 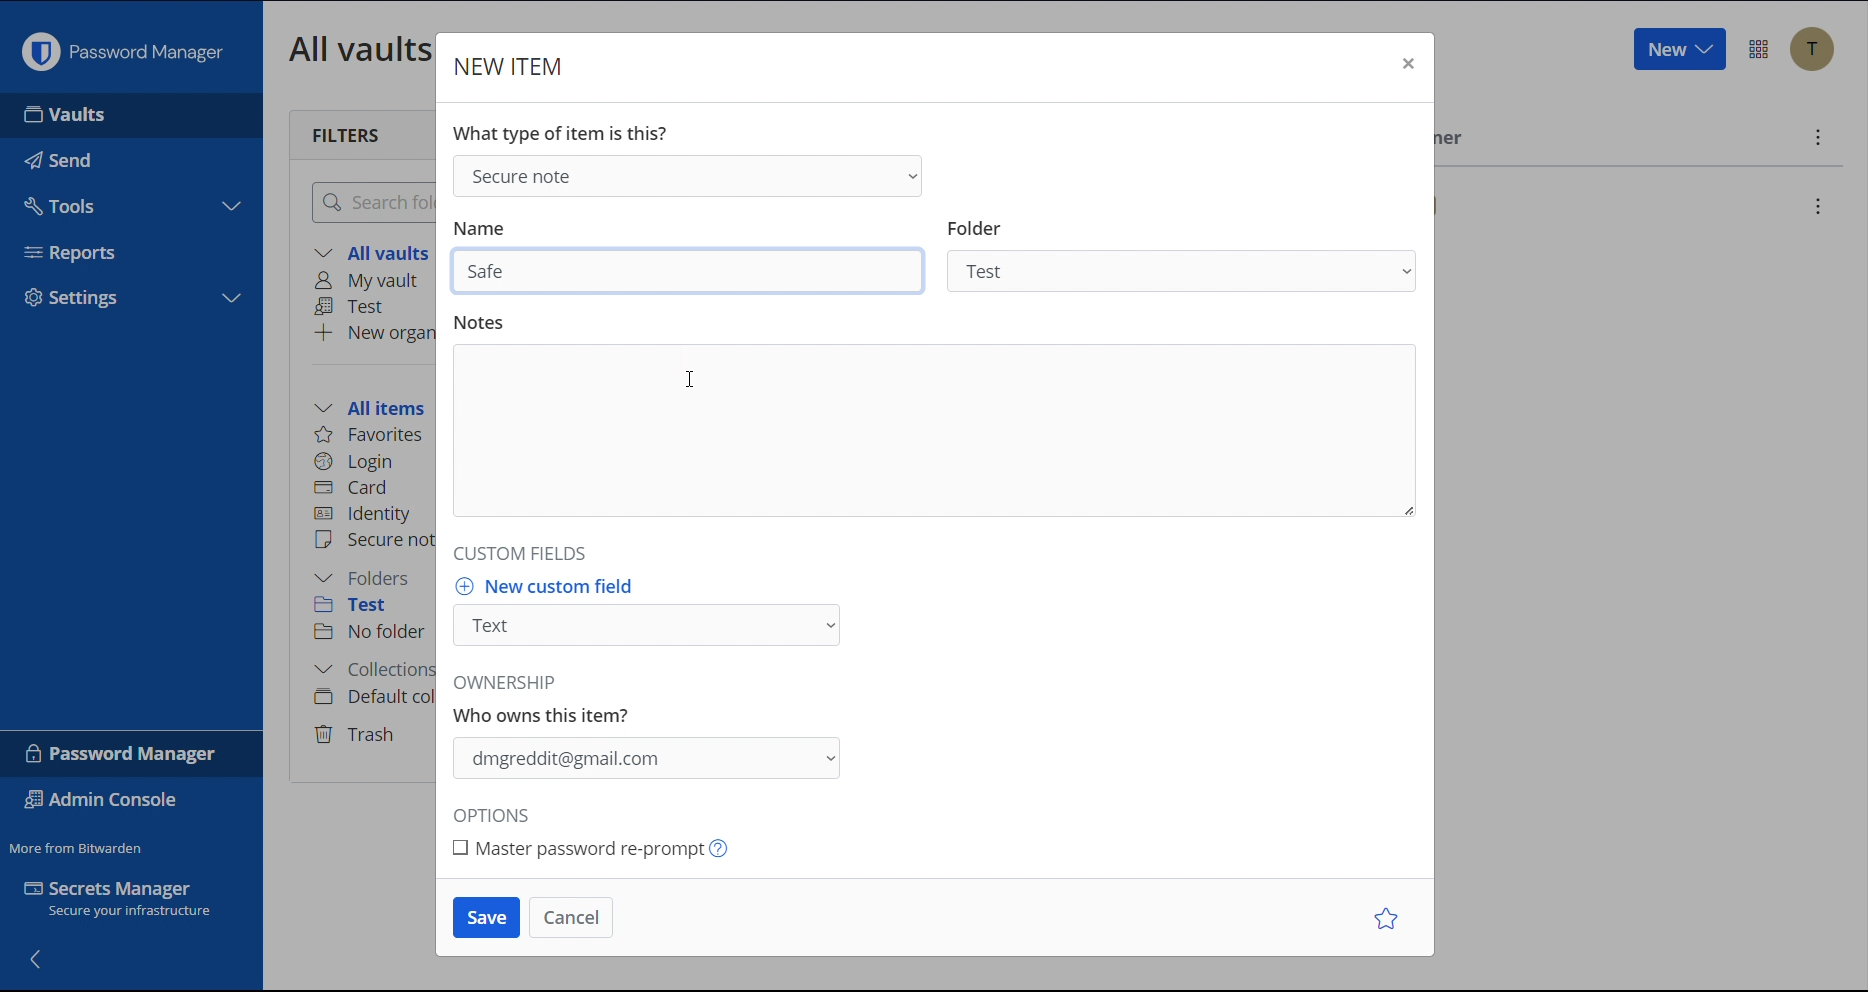 What do you see at coordinates (1759, 49) in the screenshot?
I see `More Options` at bounding box center [1759, 49].